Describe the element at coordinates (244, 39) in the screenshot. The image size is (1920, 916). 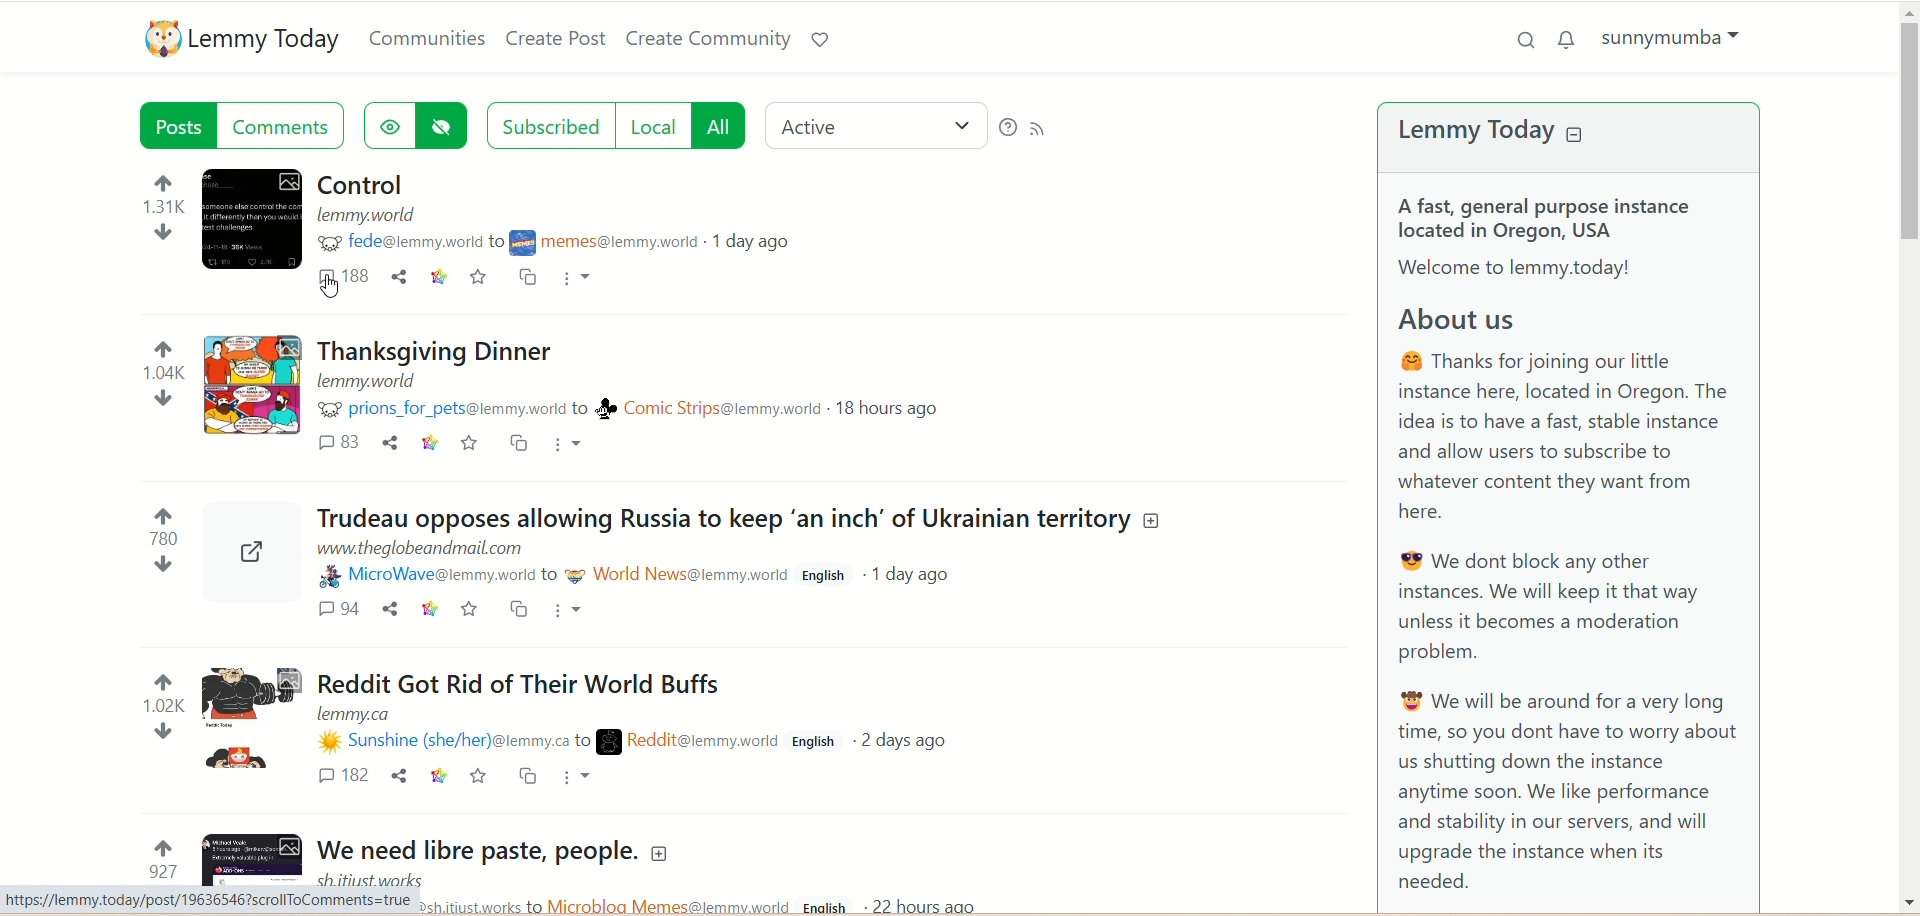
I see `lemmy today` at that location.